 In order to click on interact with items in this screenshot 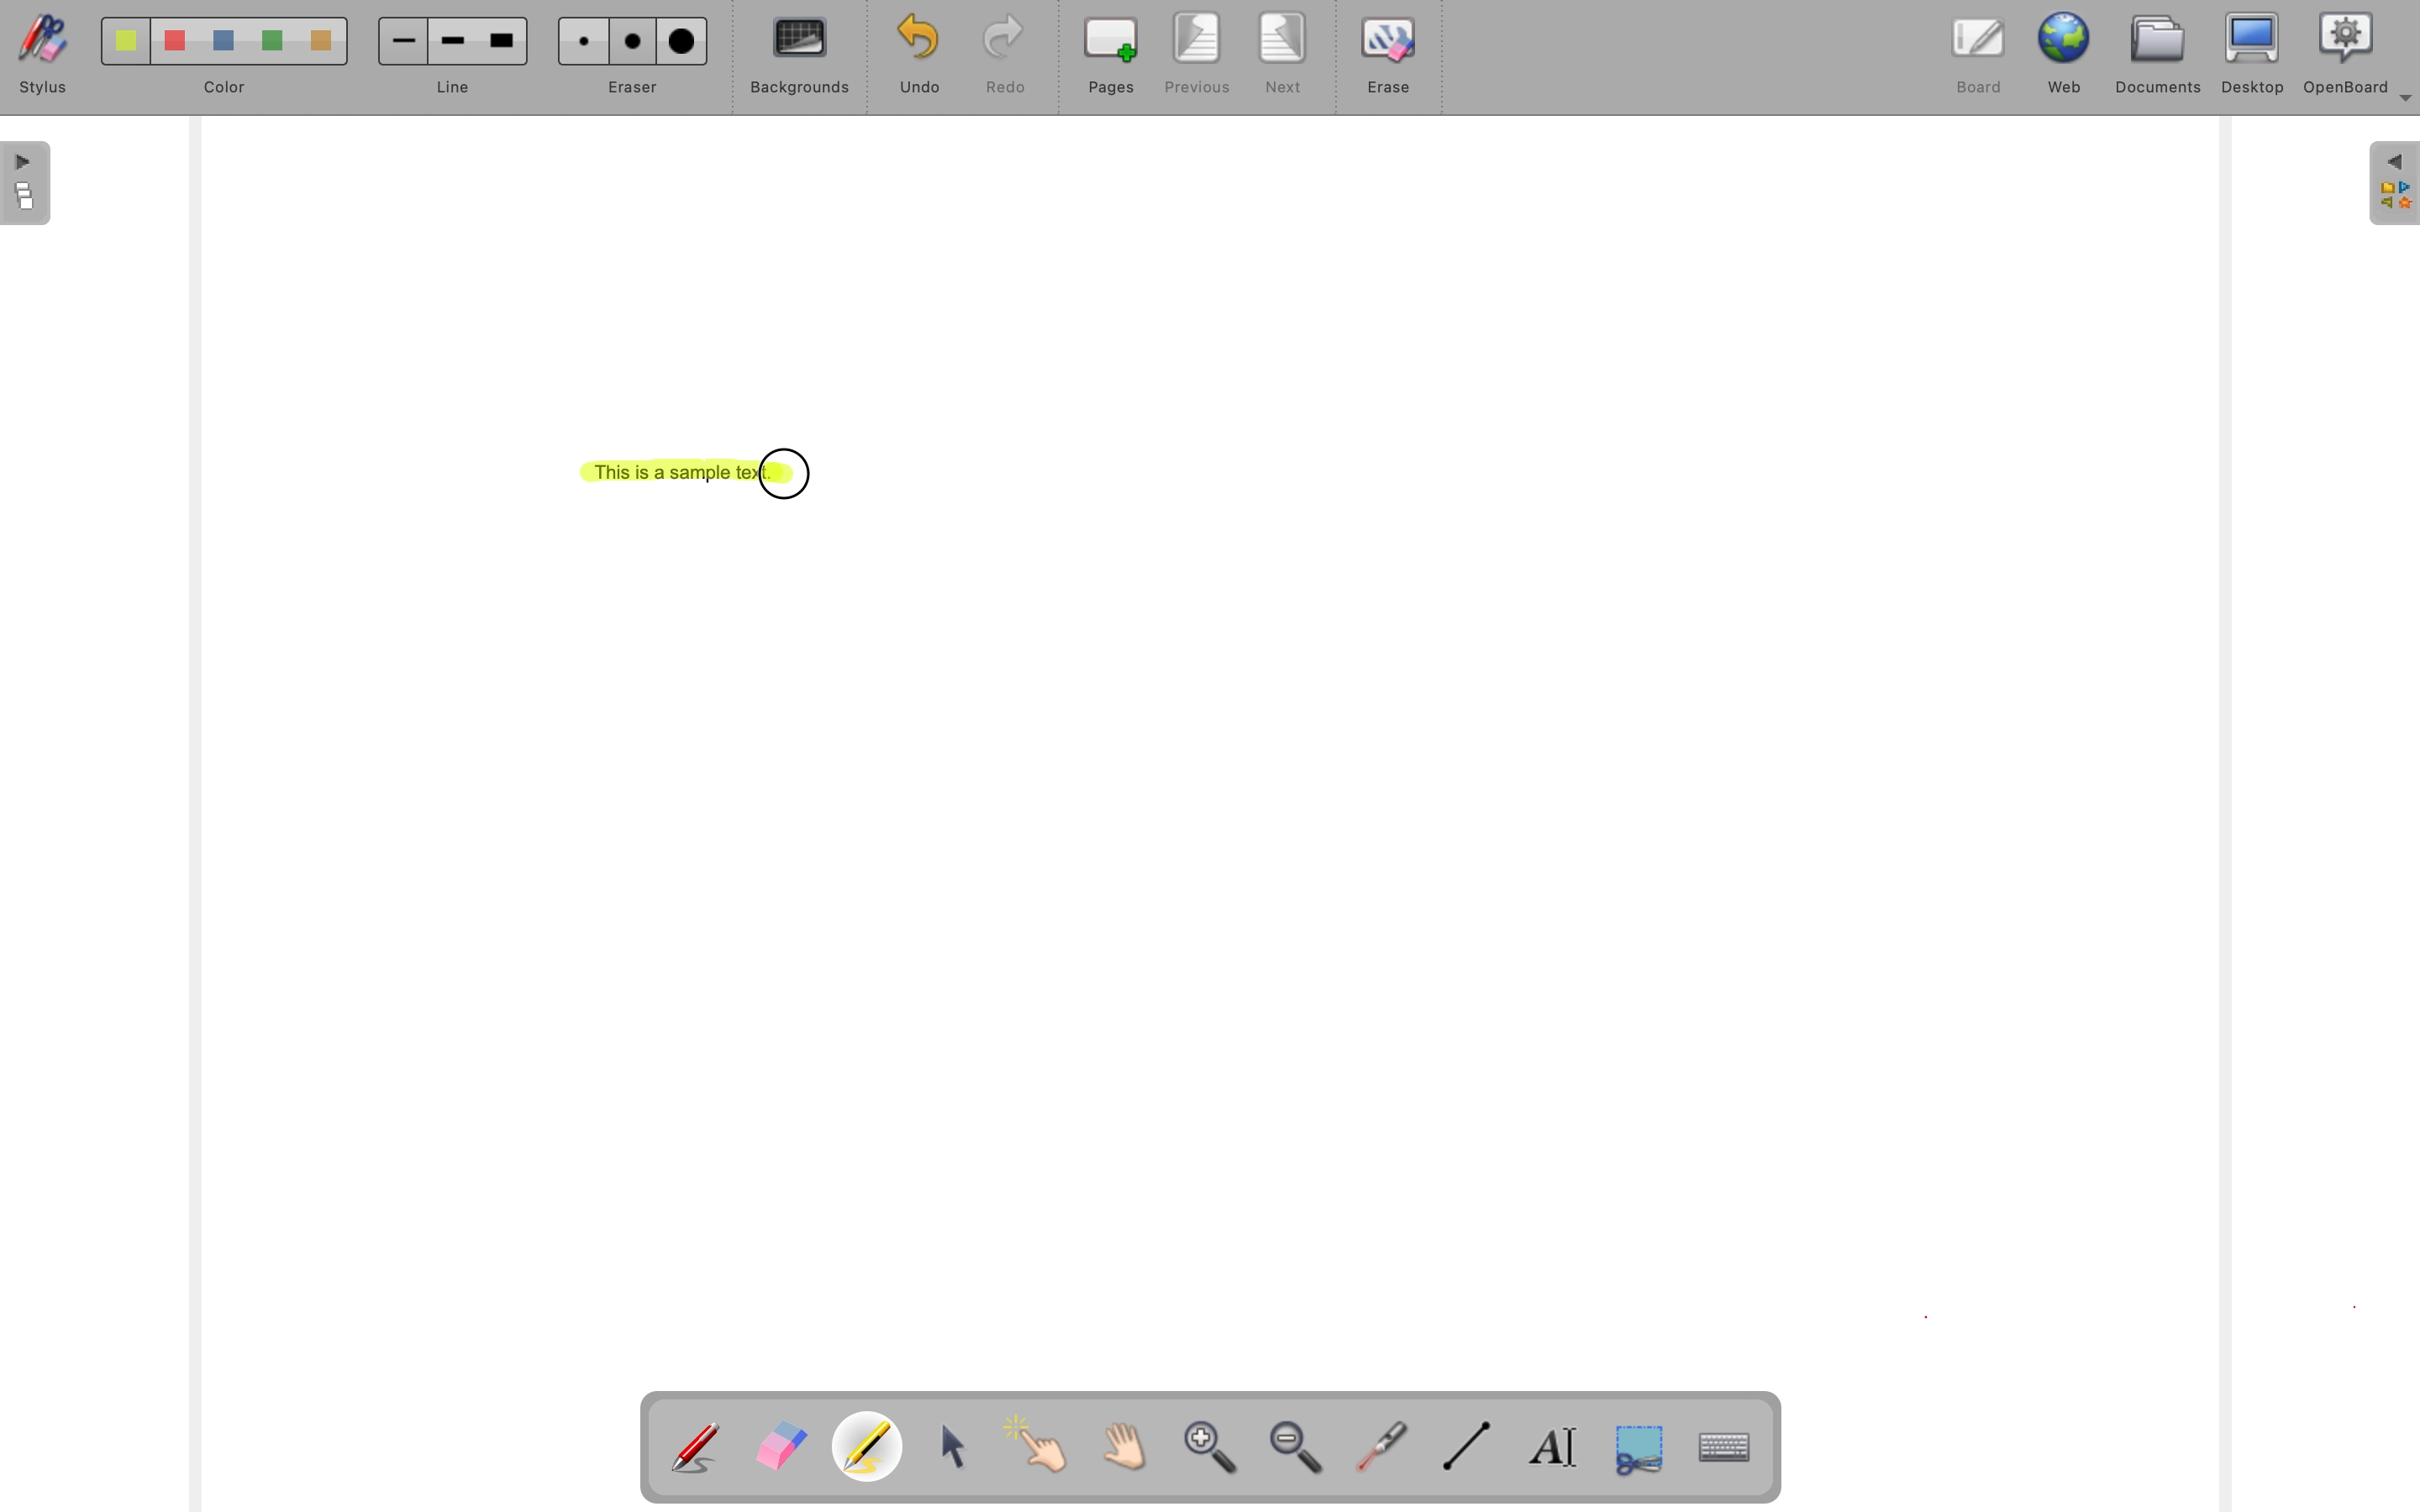, I will do `click(1049, 1442)`.